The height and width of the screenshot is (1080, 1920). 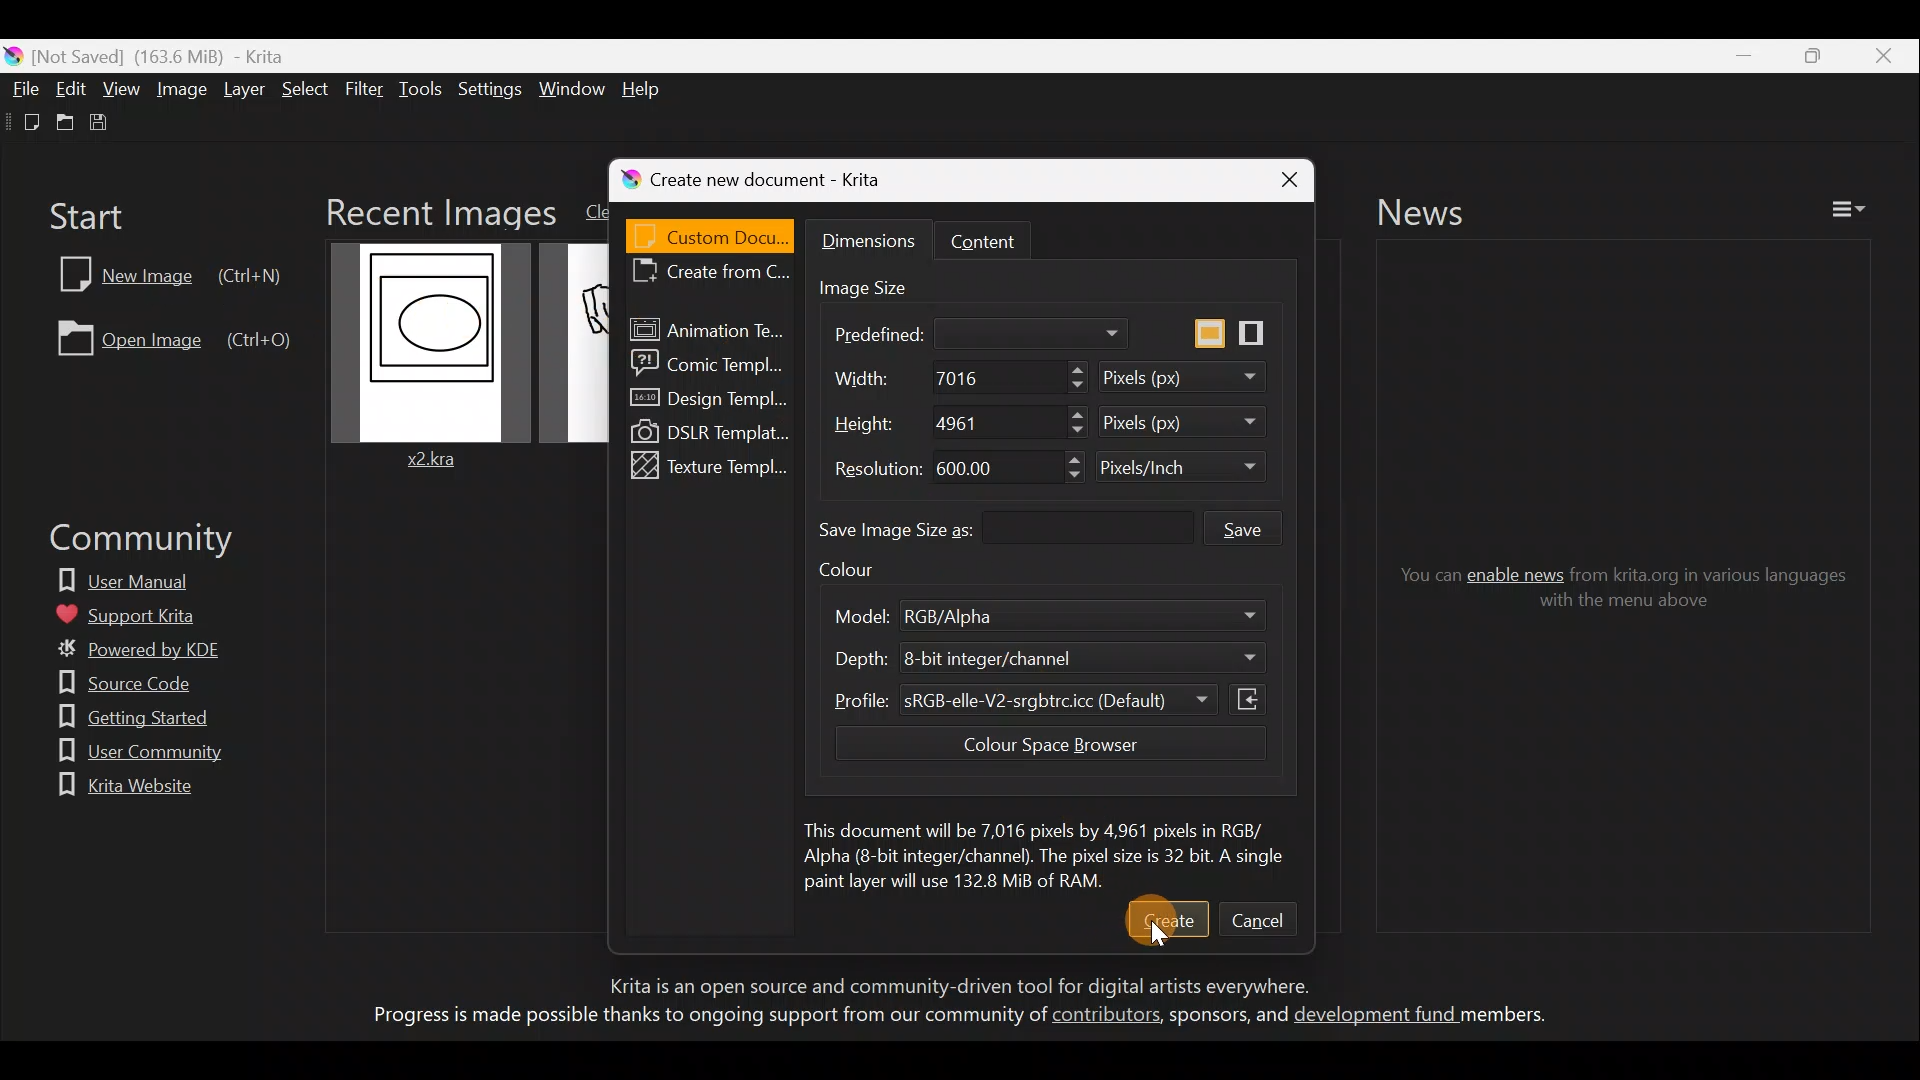 What do you see at coordinates (1202, 697) in the screenshot?
I see `Profile drop down` at bounding box center [1202, 697].